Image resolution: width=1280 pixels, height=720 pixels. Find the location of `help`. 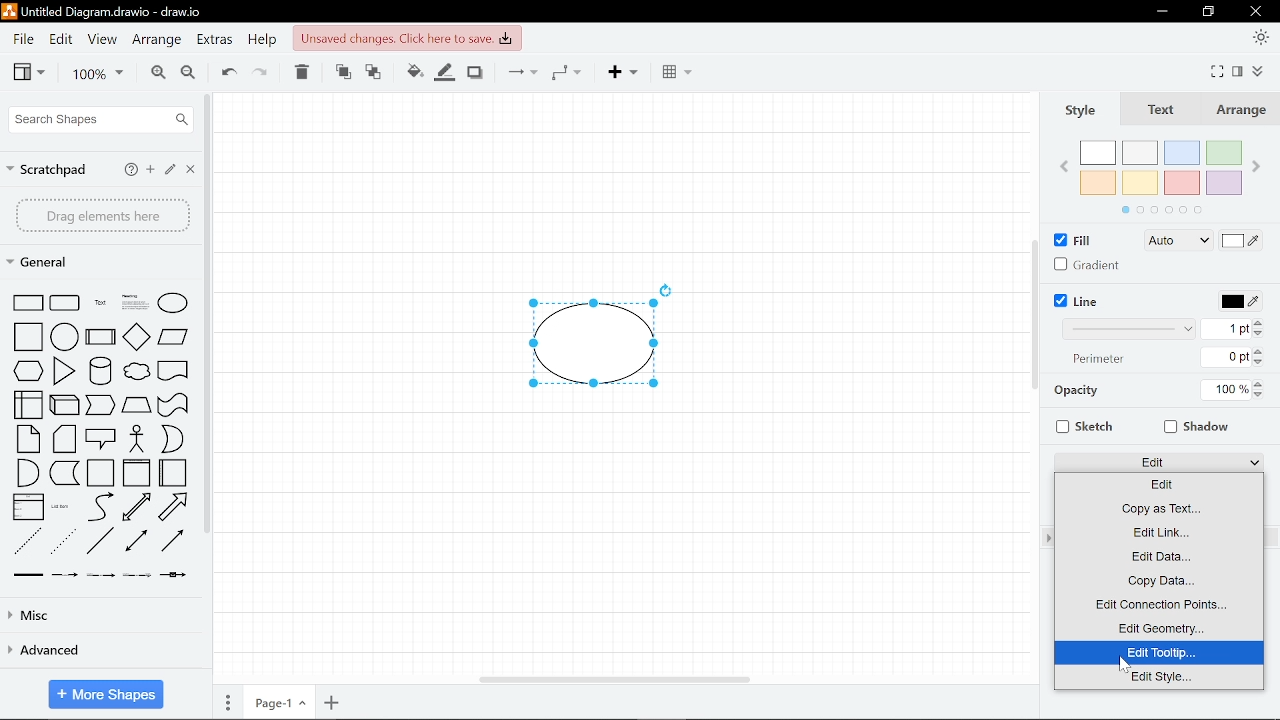

help is located at coordinates (131, 170).